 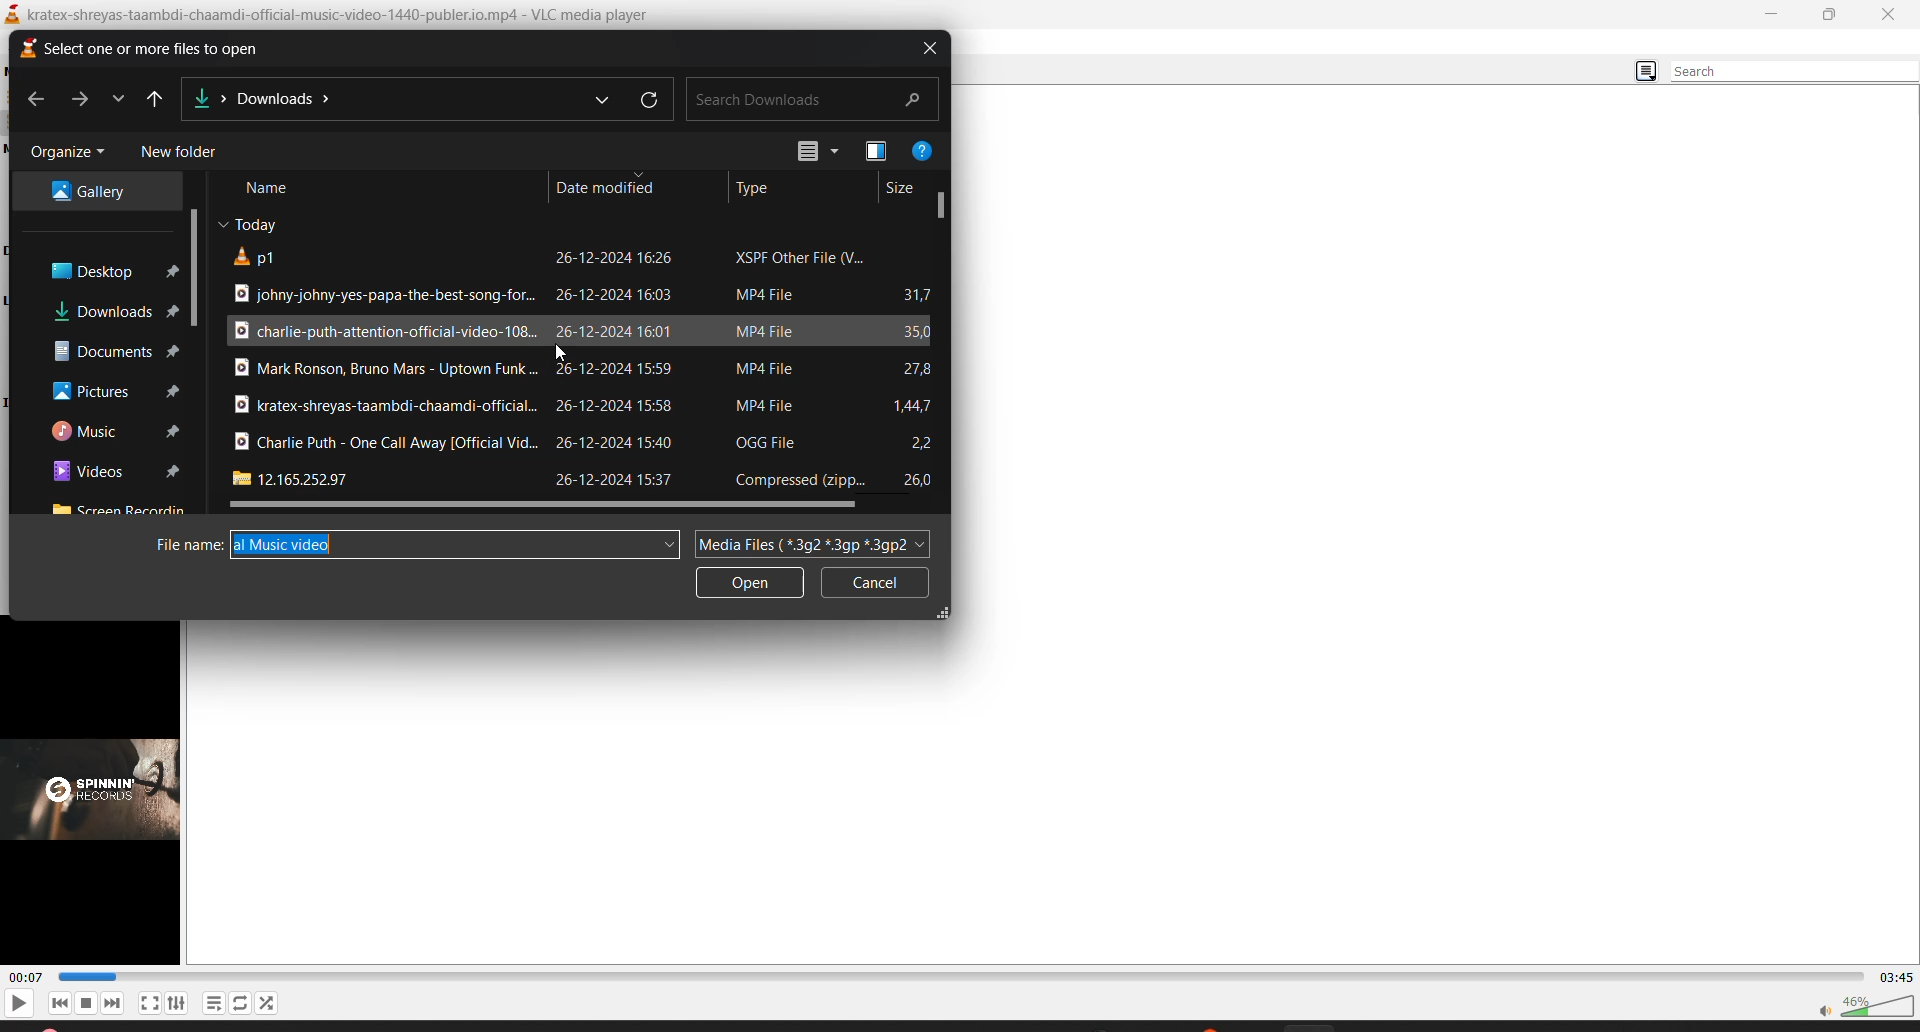 I want to click on file size, so click(x=915, y=479).